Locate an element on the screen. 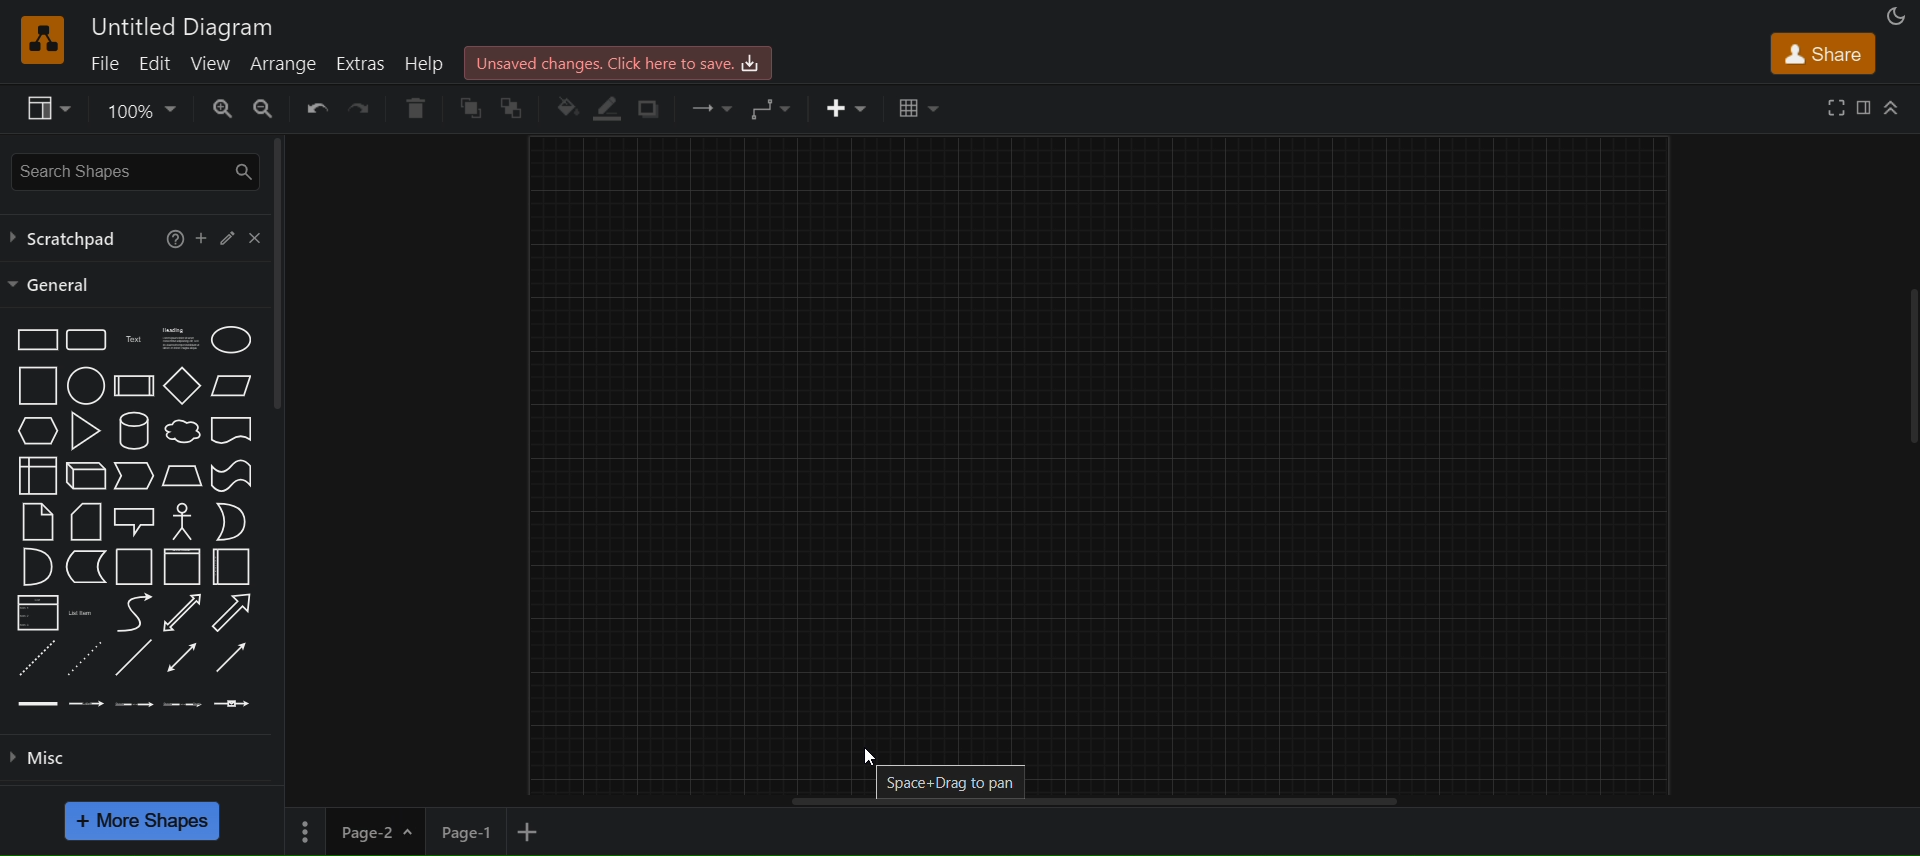 Image resolution: width=1920 pixels, height=856 pixels. callout is located at coordinates (134, 520).